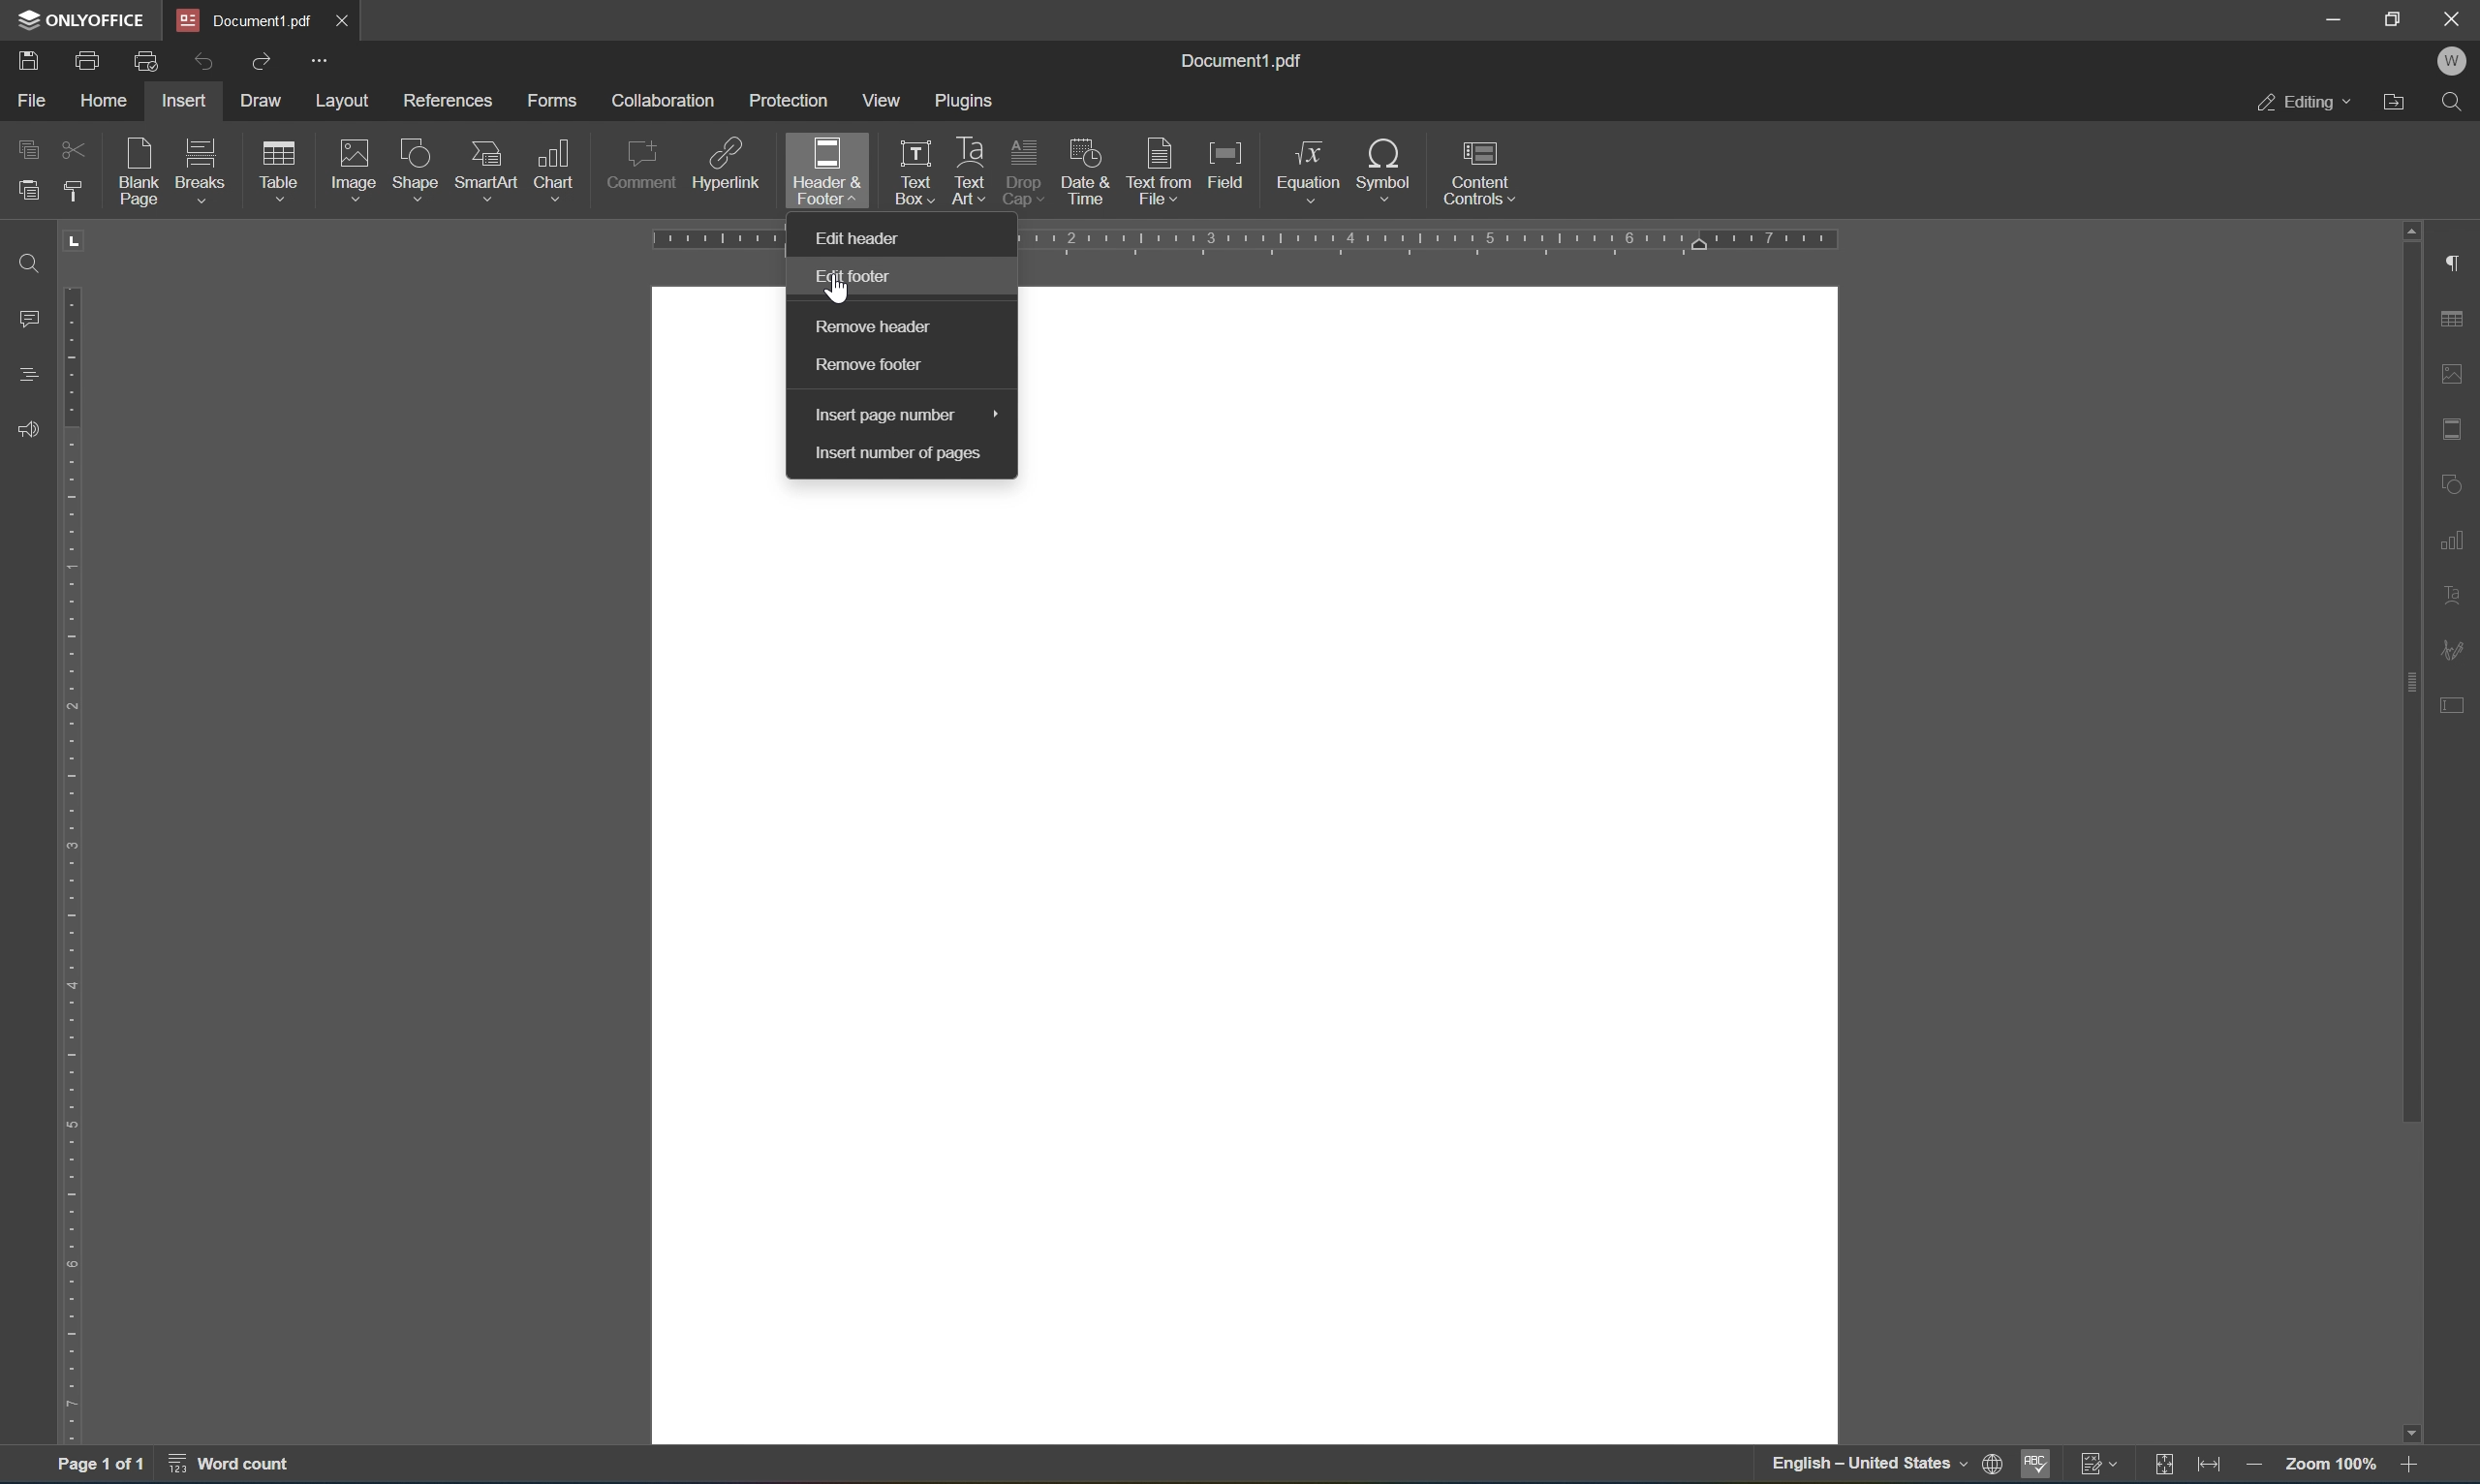  I want to click on chart settings, so click(2454, 536).